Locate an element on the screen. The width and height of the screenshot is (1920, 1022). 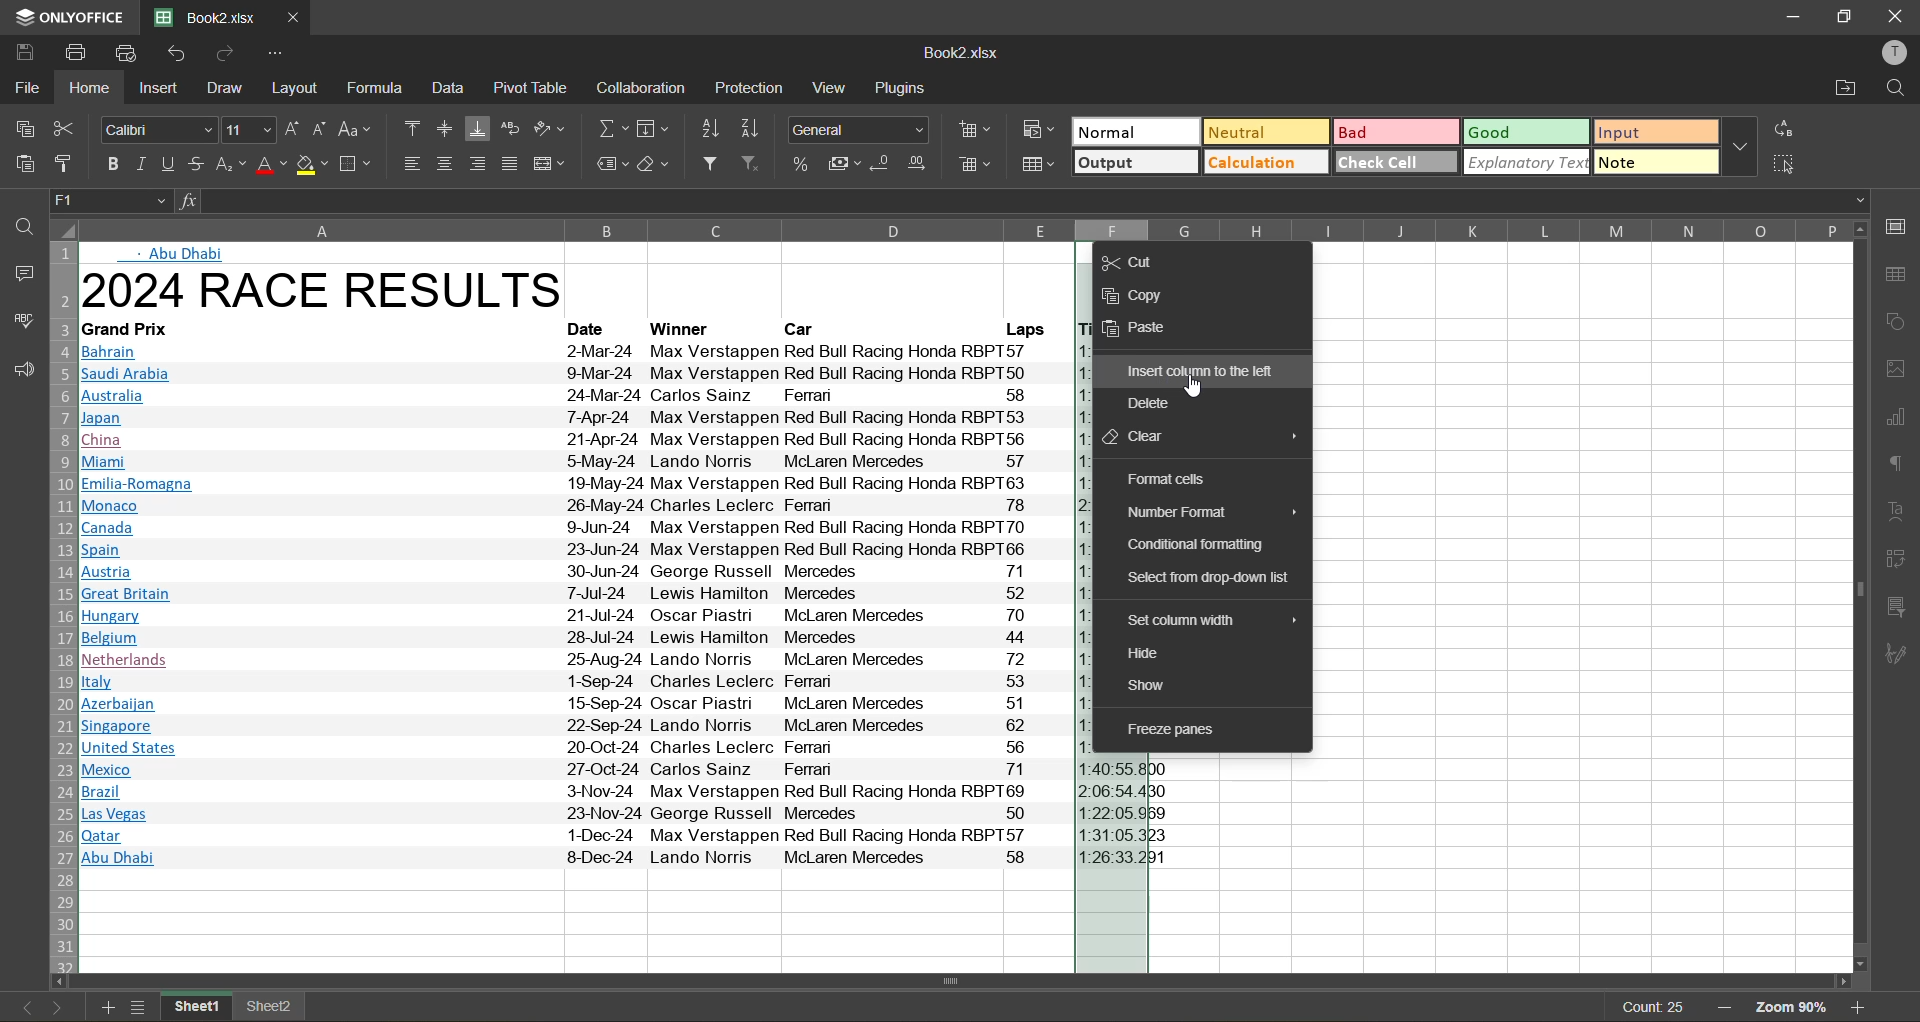
ISpain 23-Jun-24 Max Verstappen Red Bull Racing Honda RBPT66 1:28:20.227 is located at coordinates (576, 550).